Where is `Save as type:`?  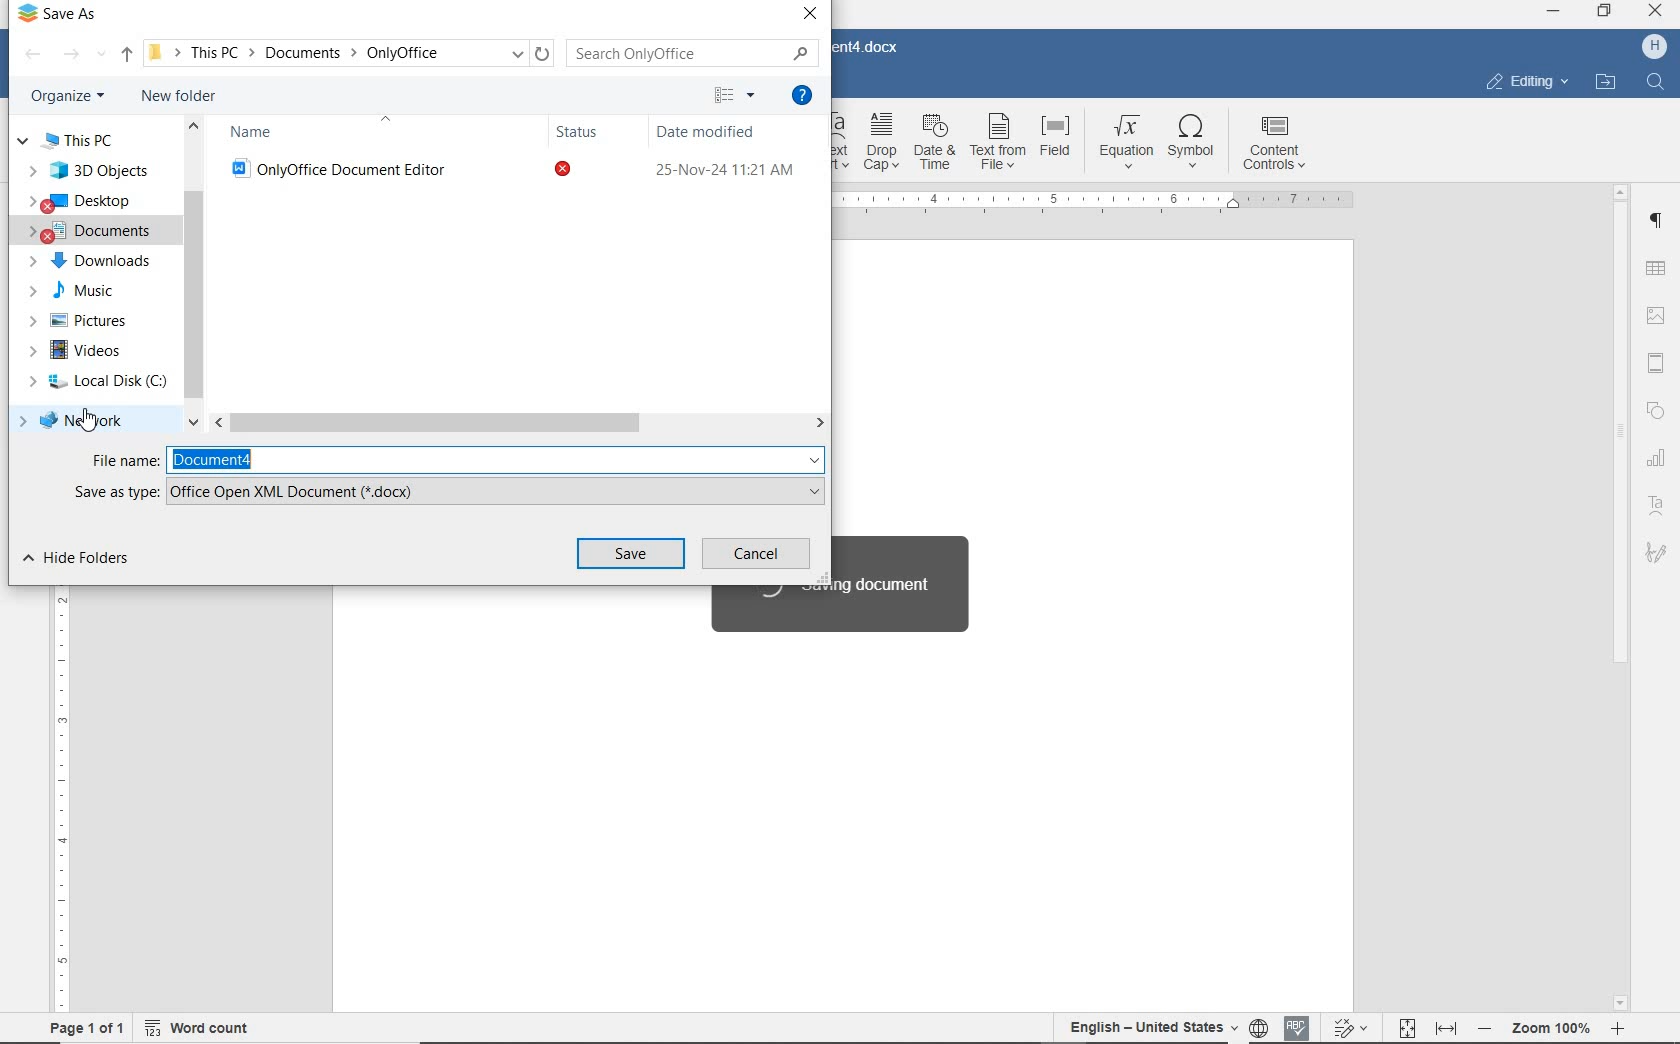 Save as type: is located at coordinates (111, 493).